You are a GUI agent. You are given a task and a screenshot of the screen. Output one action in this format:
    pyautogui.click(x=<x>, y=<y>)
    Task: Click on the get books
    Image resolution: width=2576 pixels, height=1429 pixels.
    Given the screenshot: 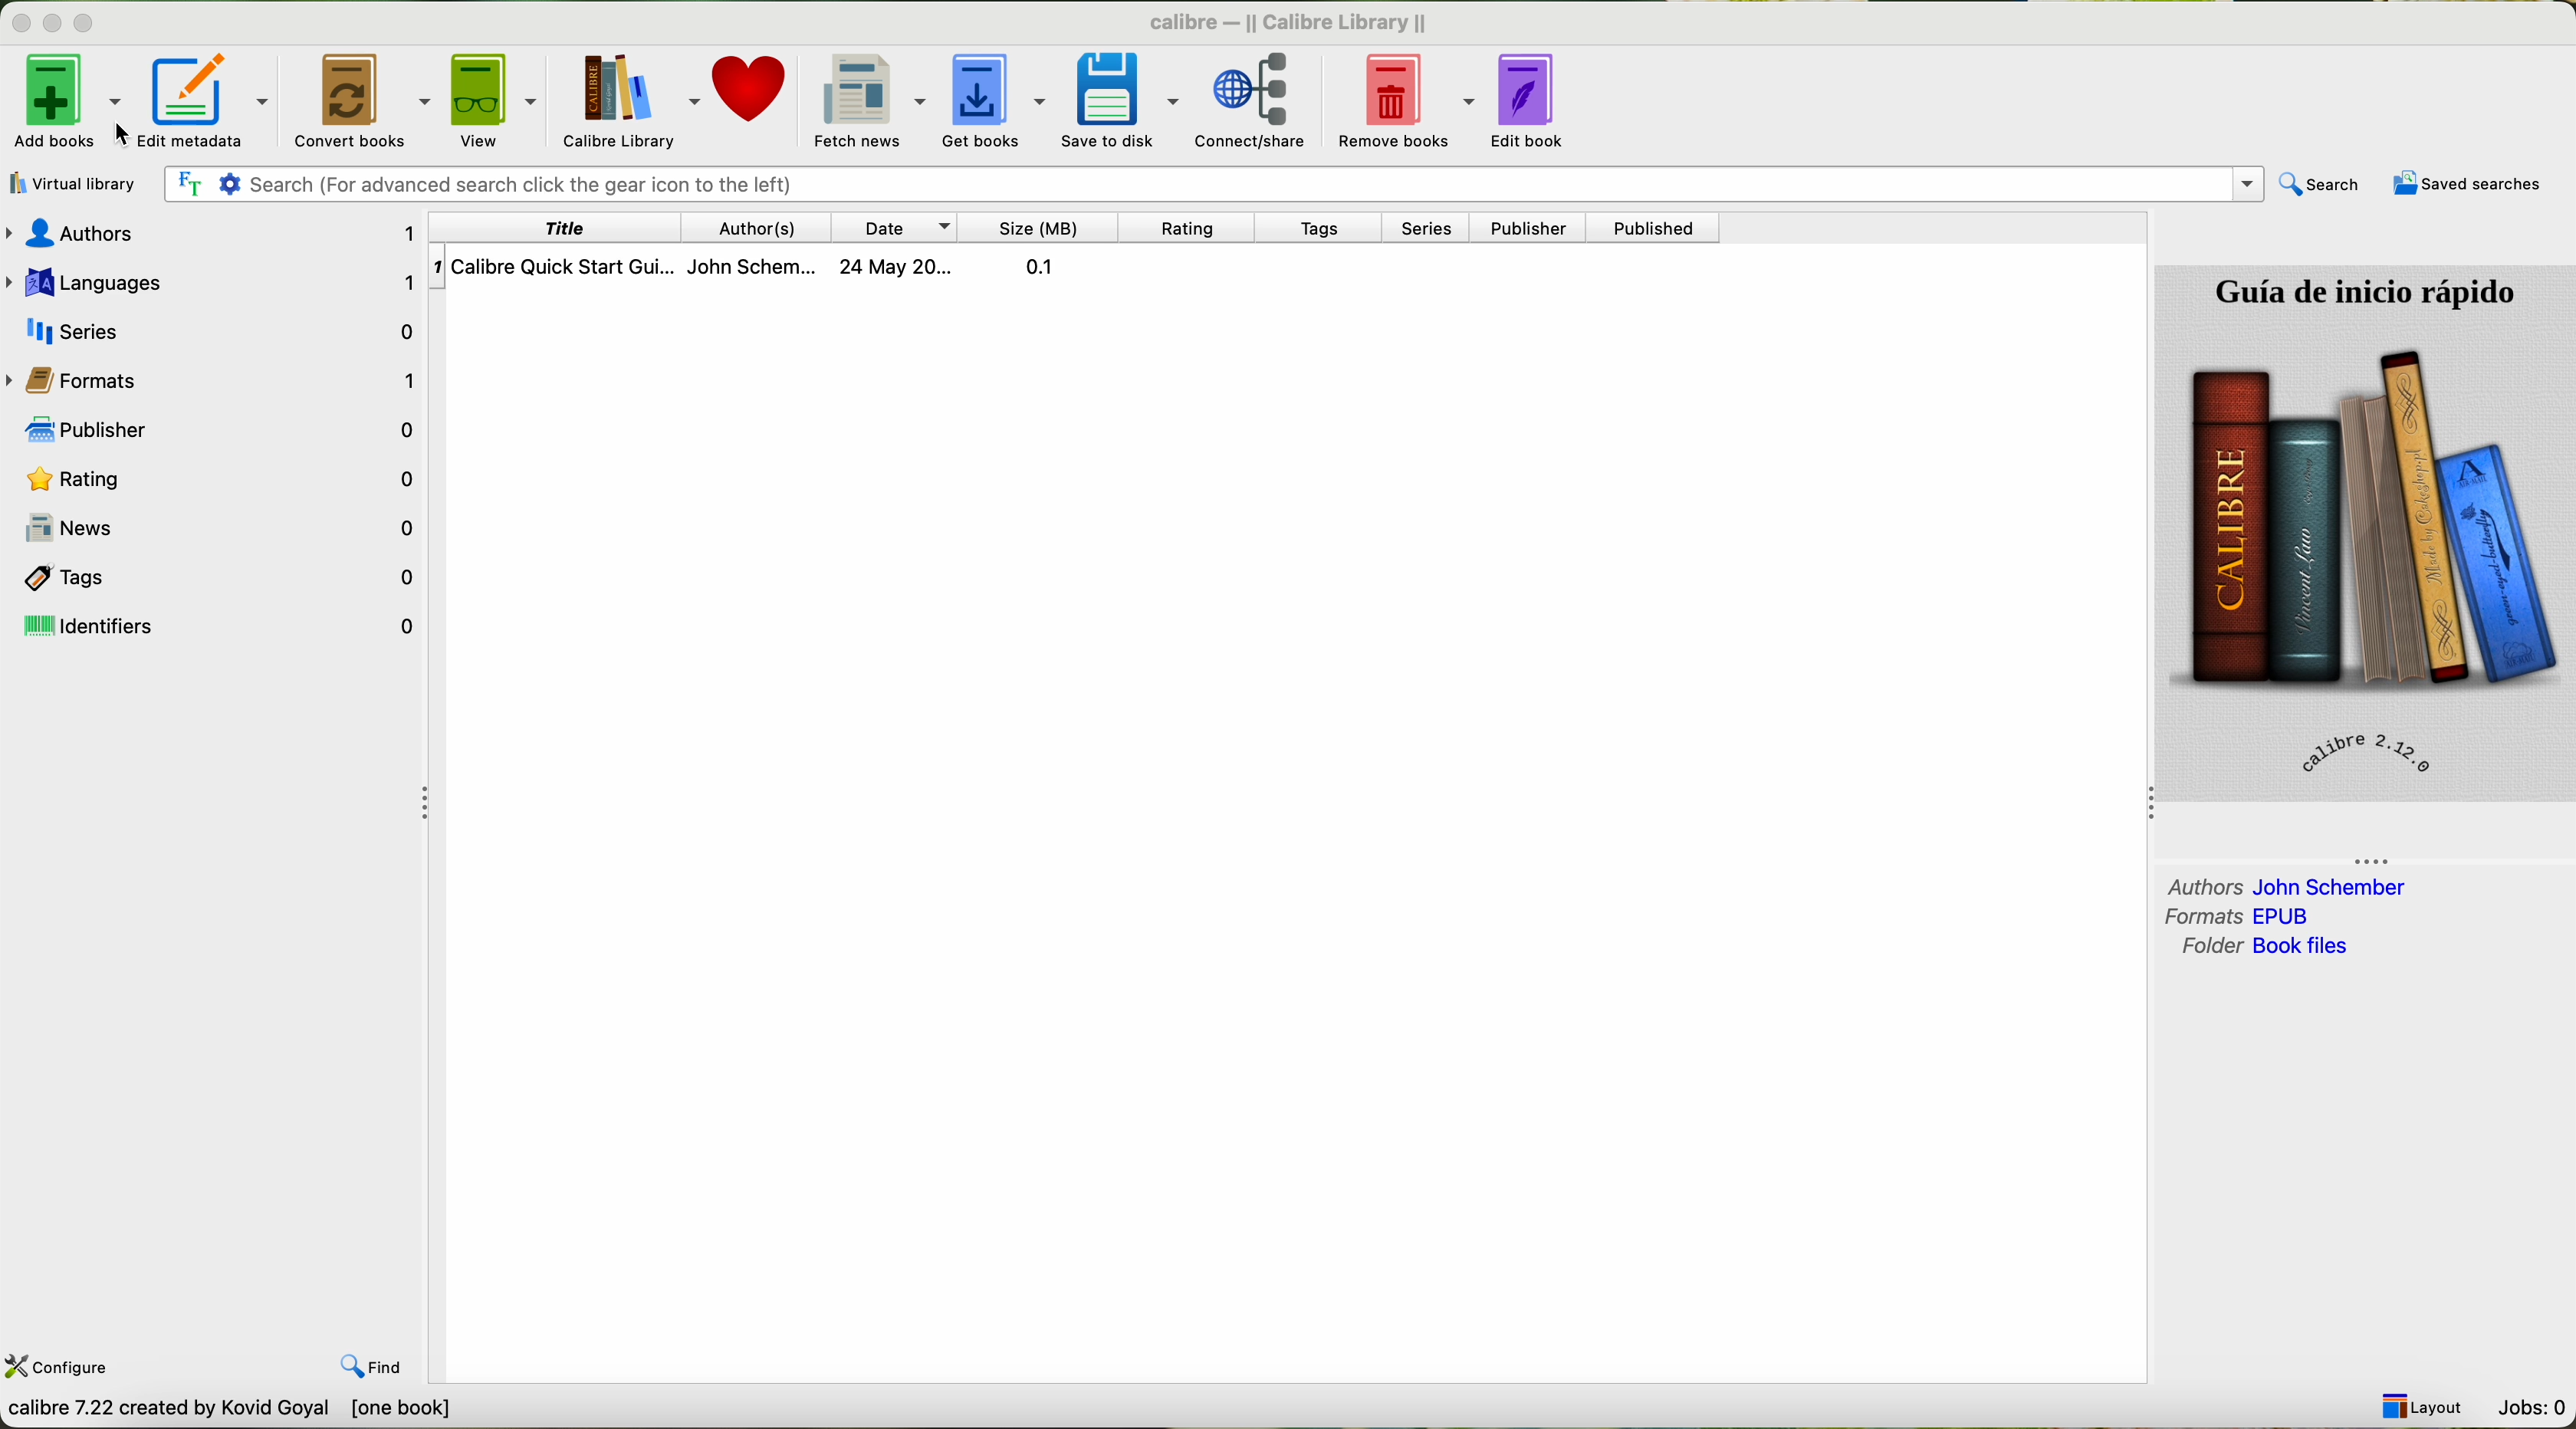 What is the action you would take?
    pyautogui.click(x=998, y=101)
    